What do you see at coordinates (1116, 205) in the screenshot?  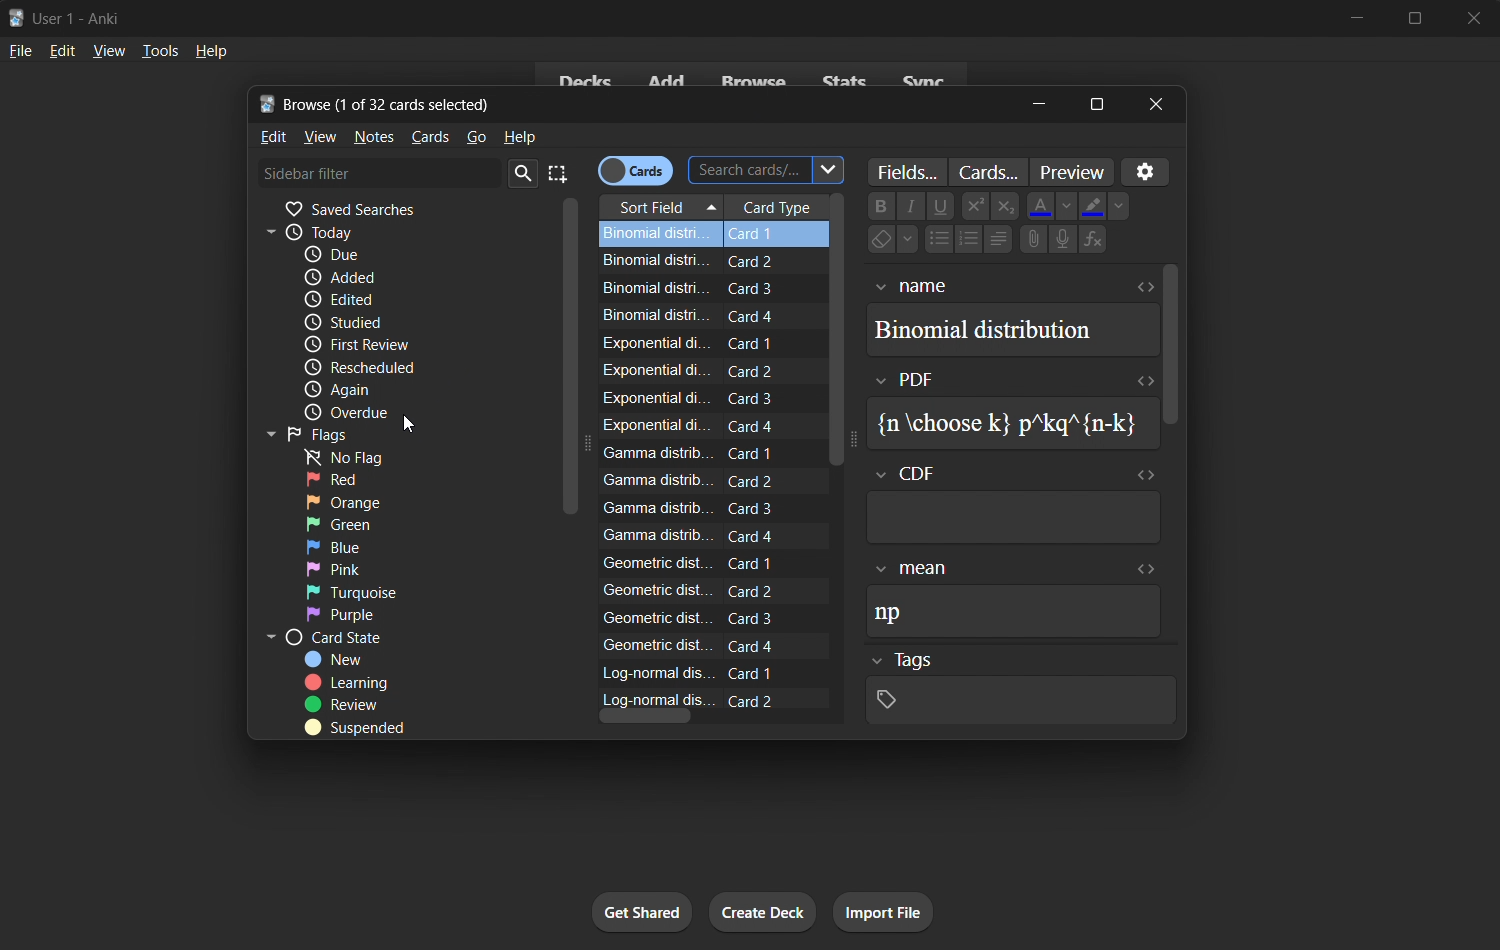 I see `` at bounding box center [1116, 205].